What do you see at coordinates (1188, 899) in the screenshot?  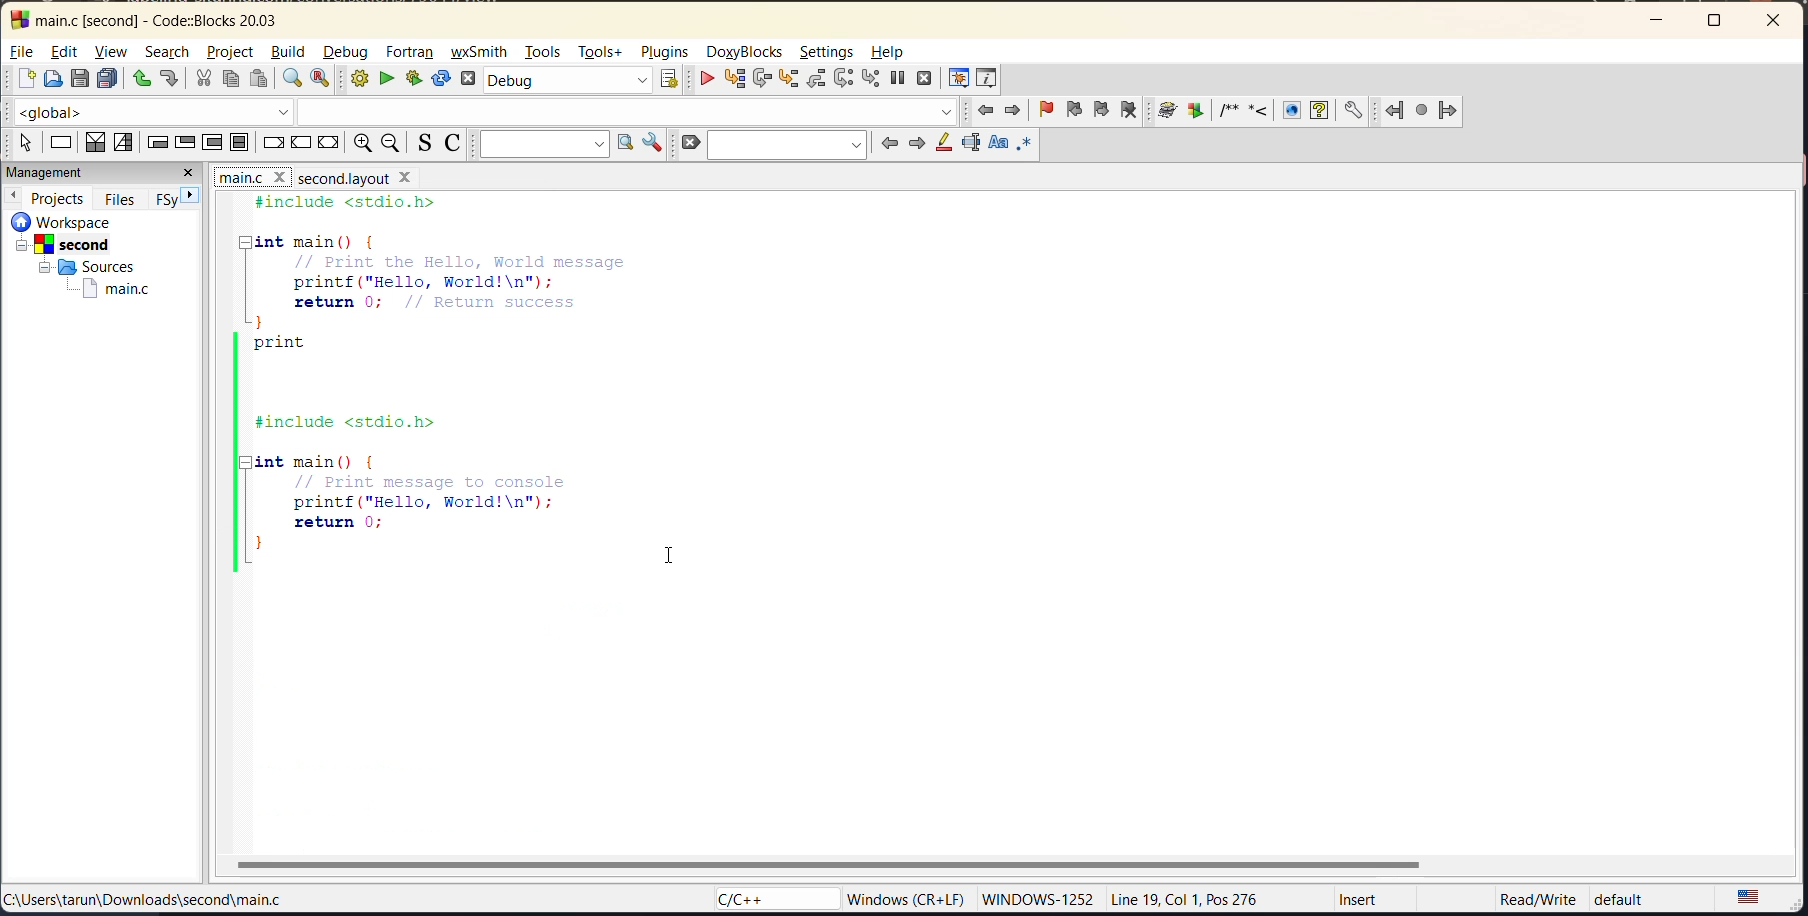 I see `Line 19, Col 1, Pos 276` at bounding box center [1188, 899].